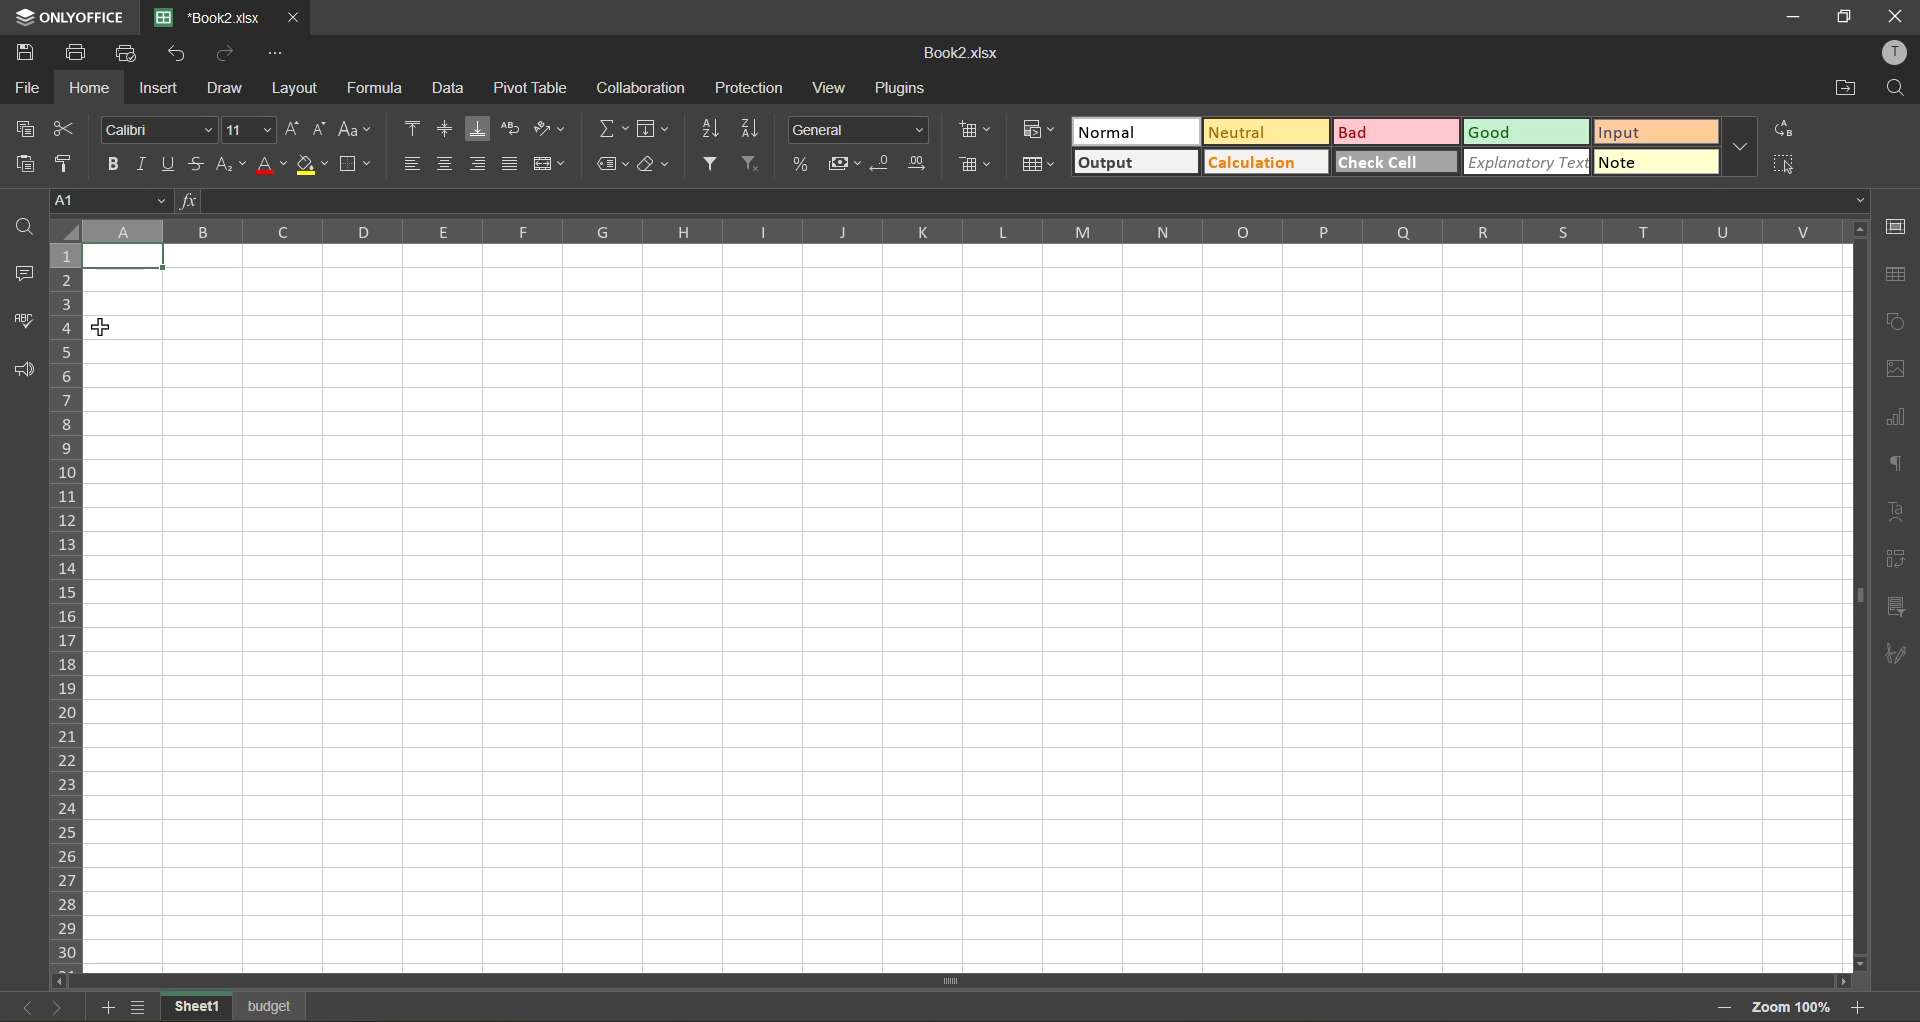 The width and height of the screenshot is (1920, 1022). What do you see at coordinates (1783, 130) in the screenshot?
I see `replace` at bounding box center [1783, 130].